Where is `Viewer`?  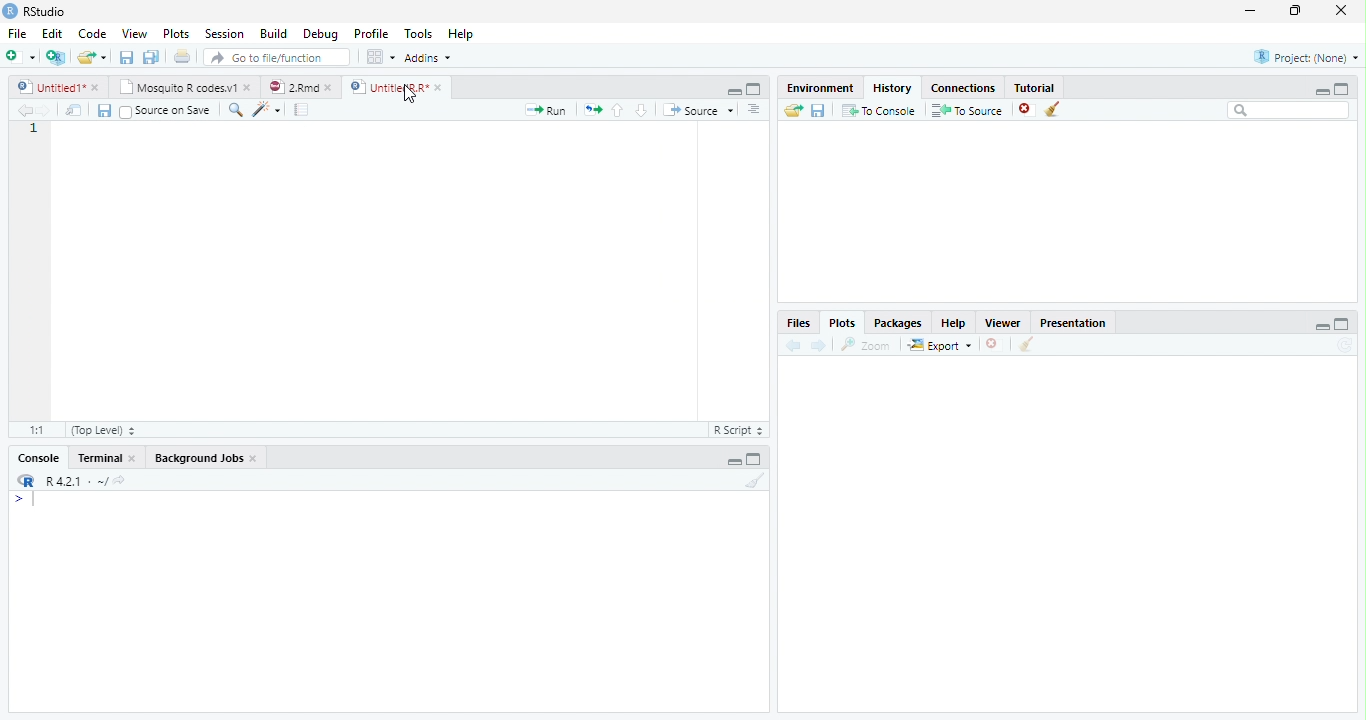
Viewer is located at coordinates (1004, 322).